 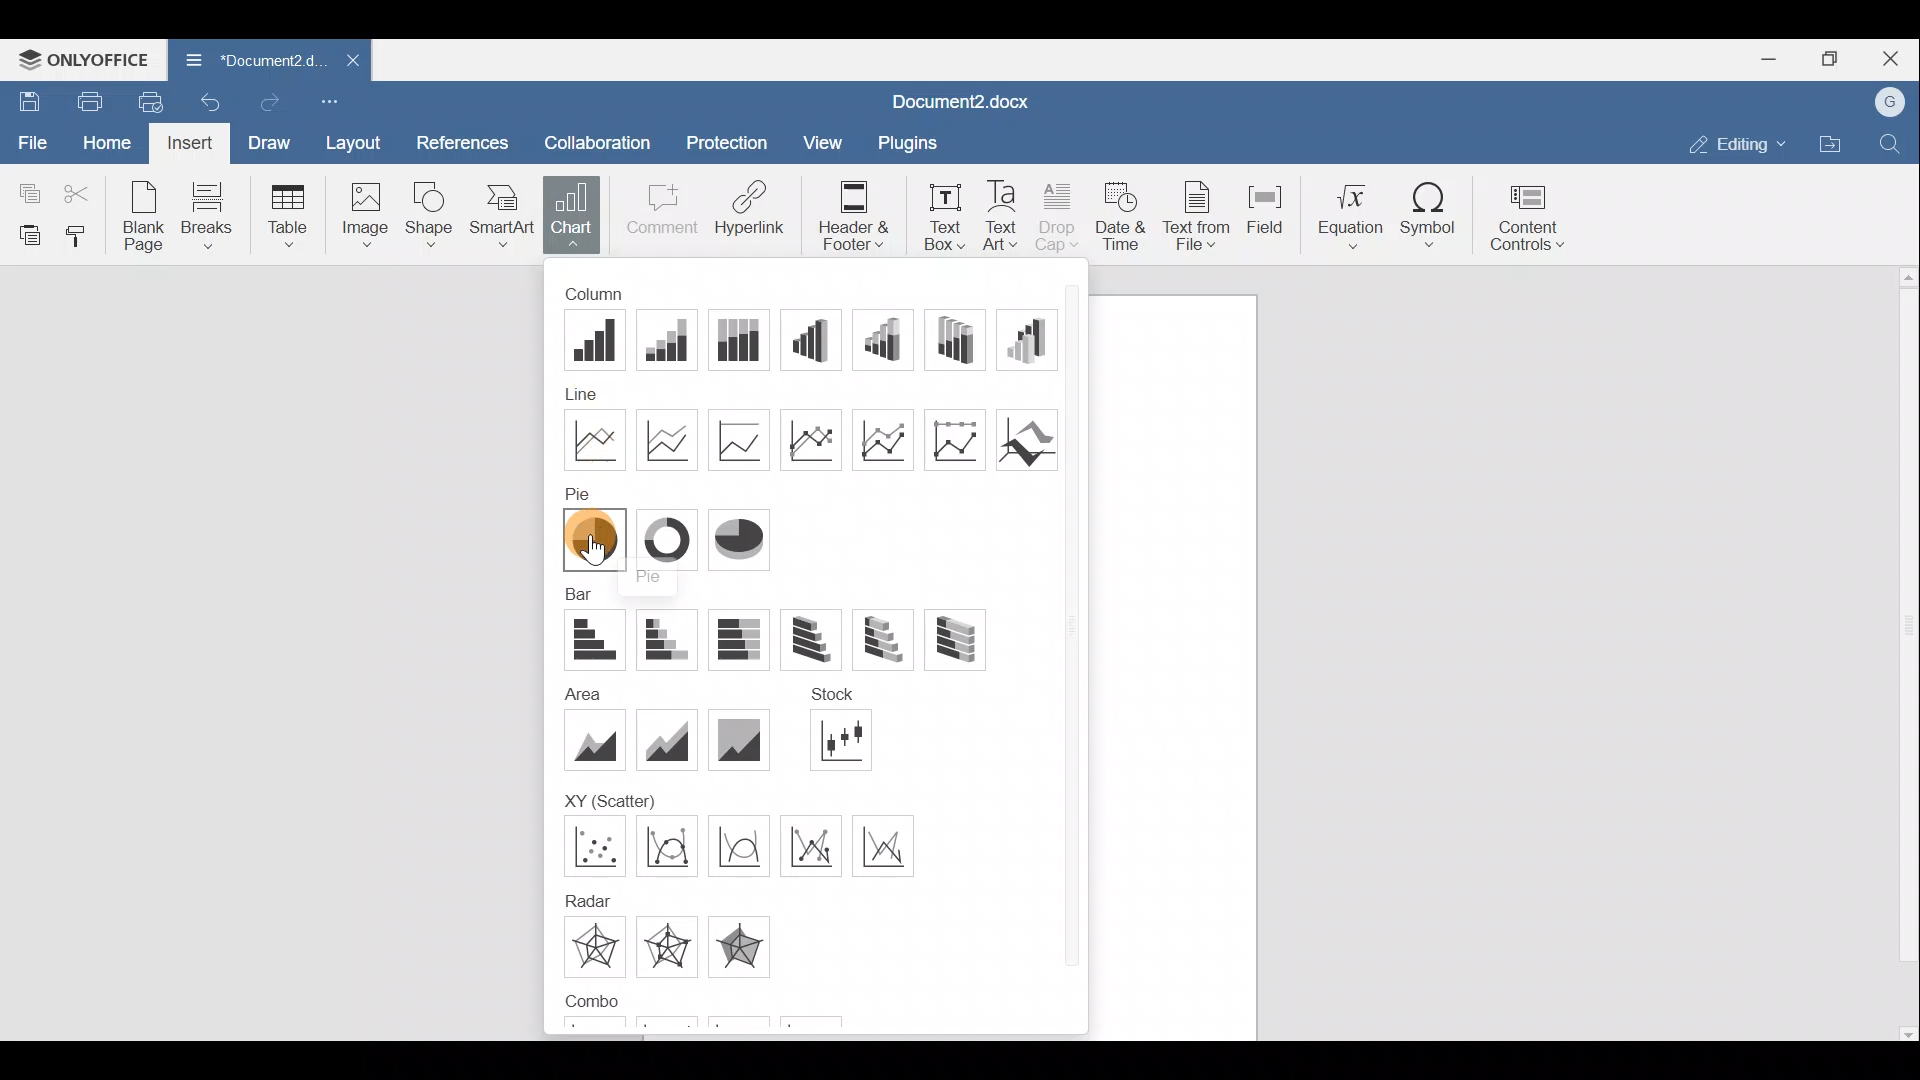 What do you see at coordinates (590, 845) in the screenshot?
I see `Scatter with smooth lines & markers` at bounding box center [590, 845].